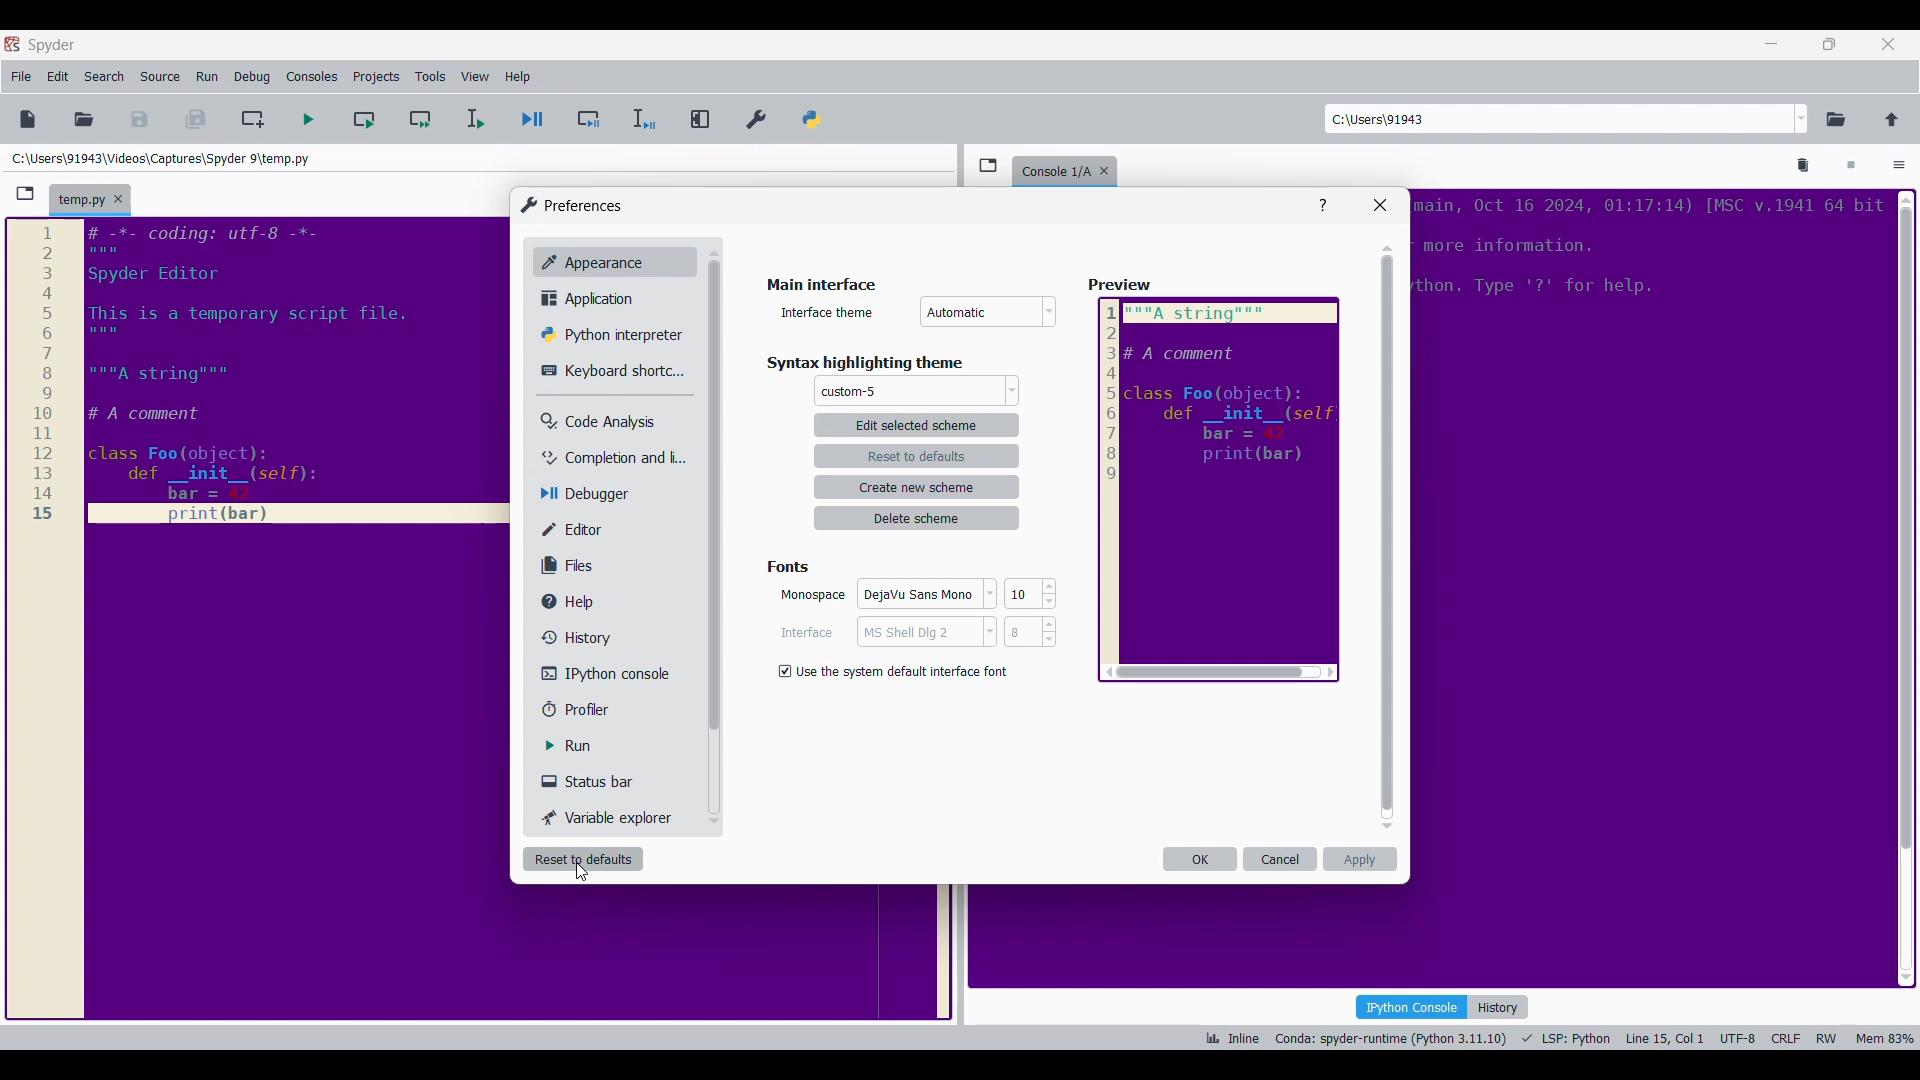 The image size is (1920, 1080). Describe the element at coordinates (616, 819) in the screenshot. I see `Variable explorer` at that location.